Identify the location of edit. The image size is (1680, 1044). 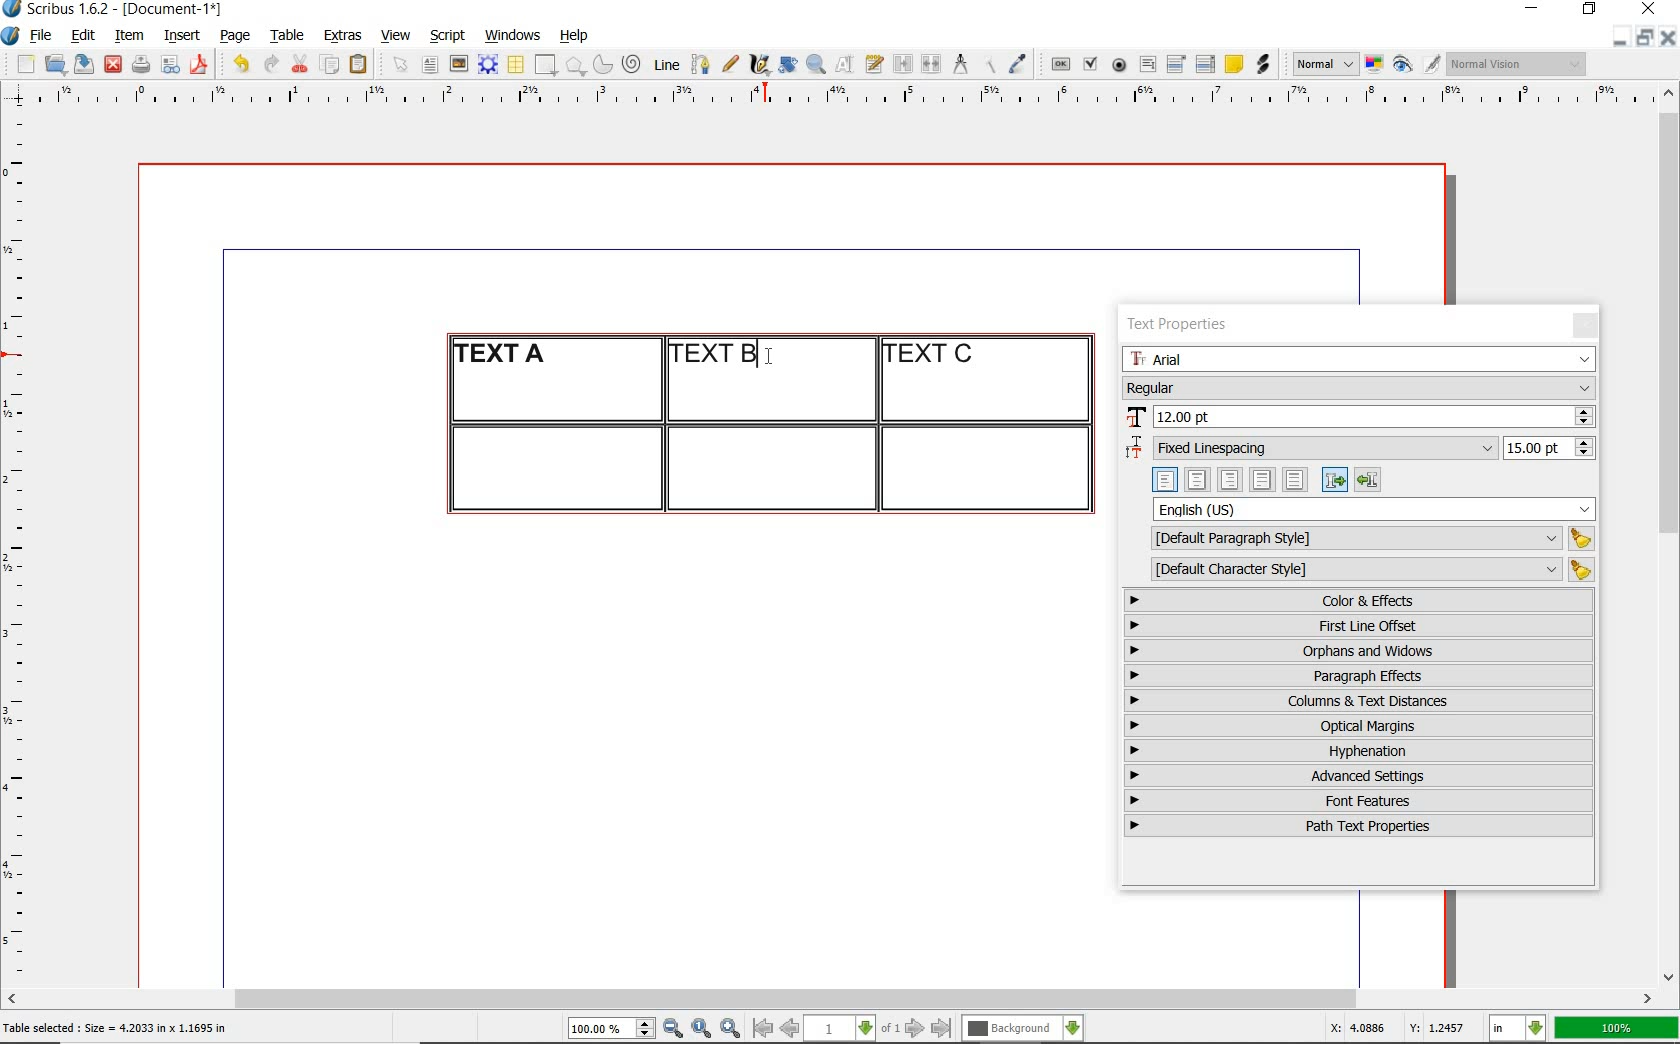
(84, 35).